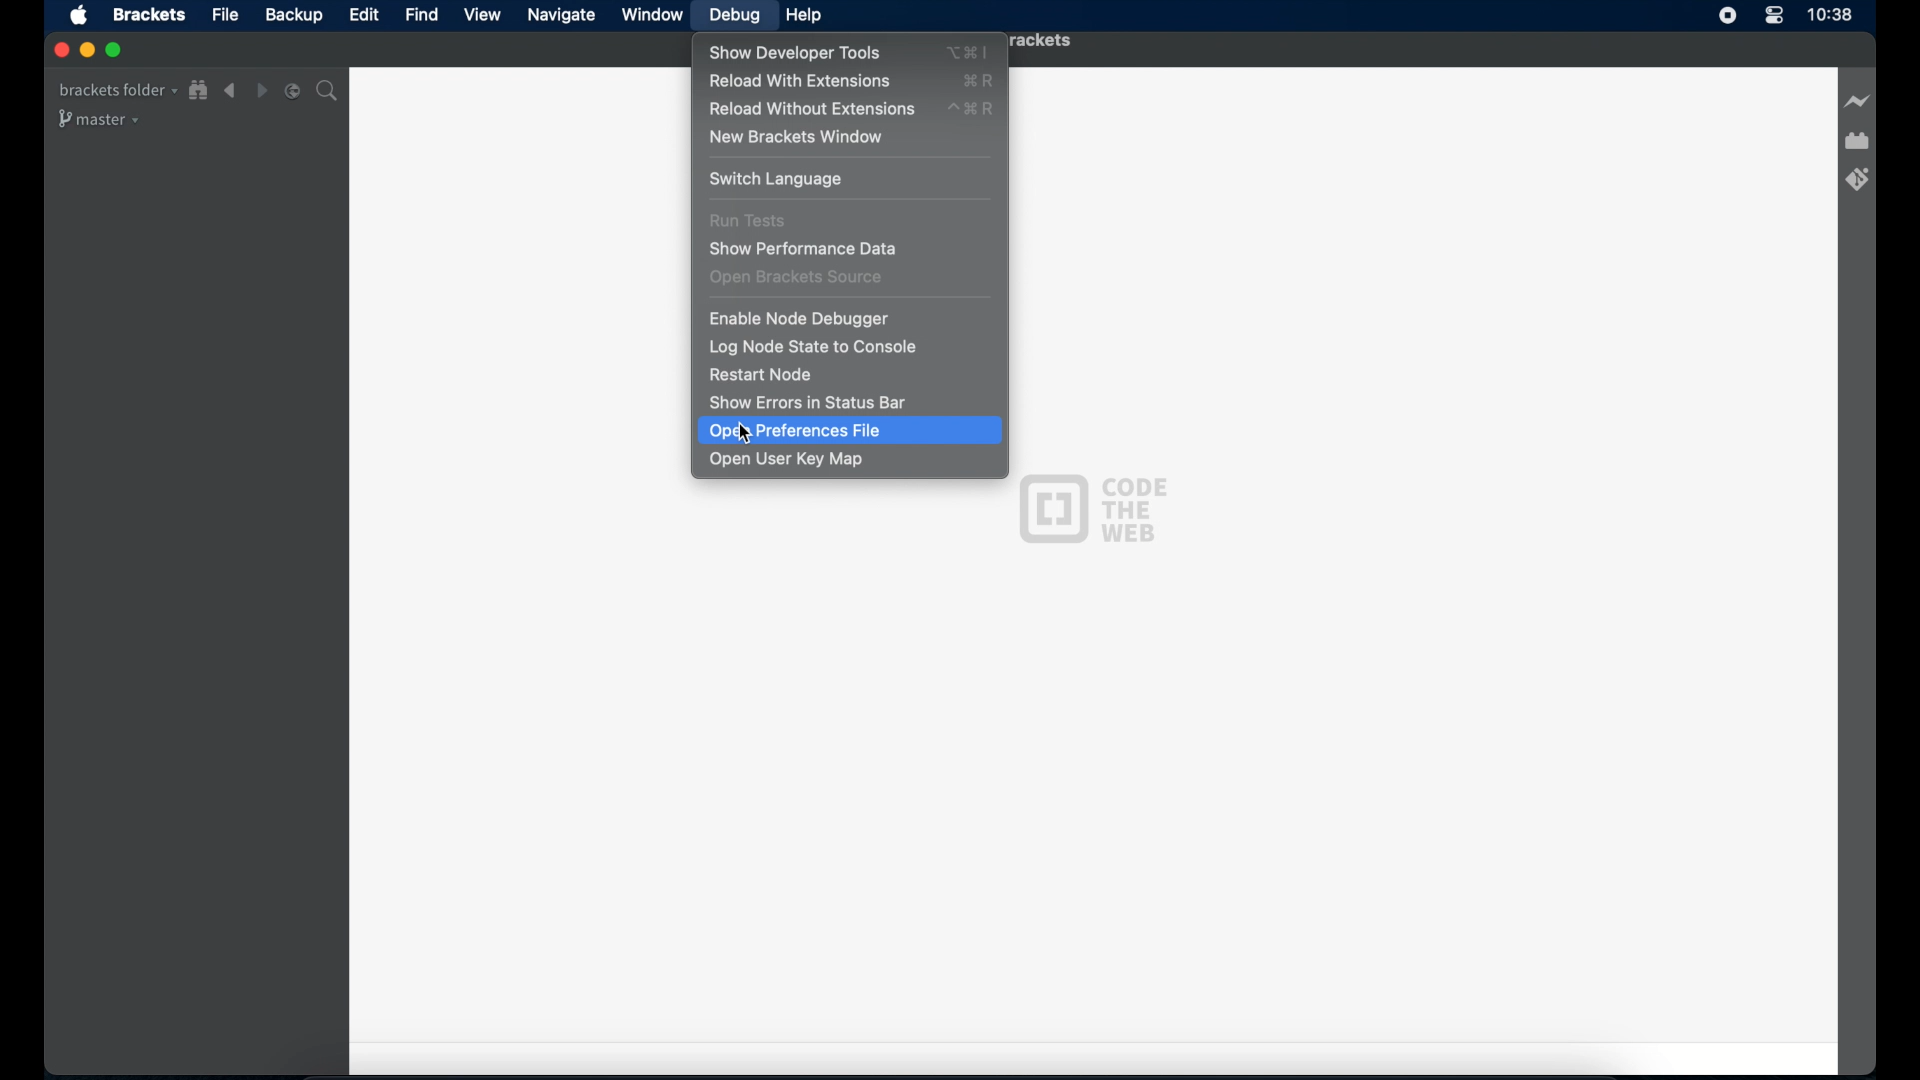 This screenshot has width=1920, height=1080. What do you see at coordinates (561, 16) in the screenshot?
I see `navigate` at bounding box center [561, 16].